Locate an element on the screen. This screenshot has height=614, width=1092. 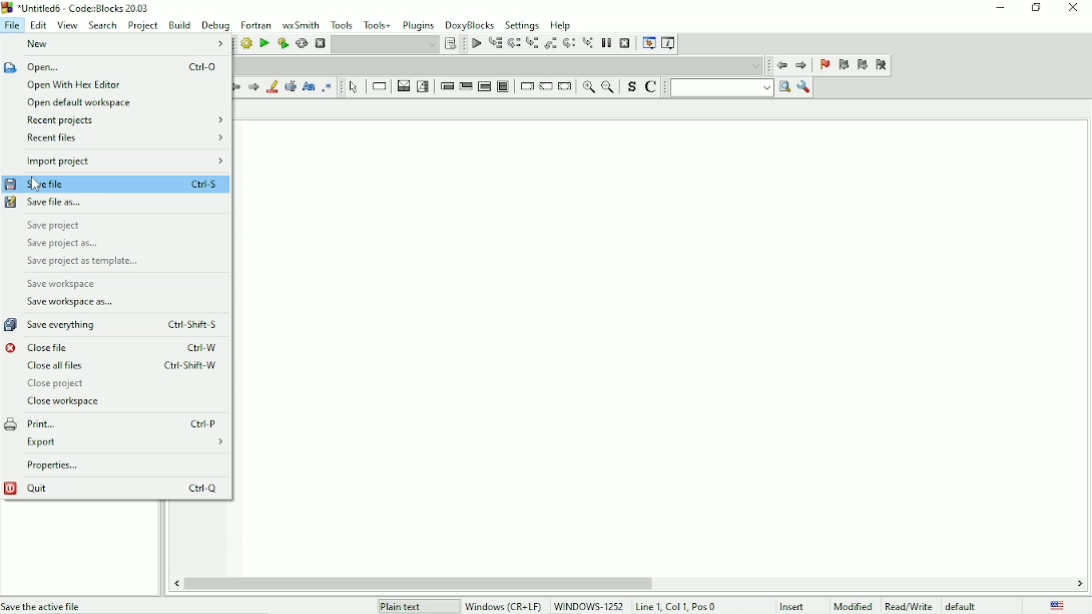
Highlight is located at coordinates (273, 87).